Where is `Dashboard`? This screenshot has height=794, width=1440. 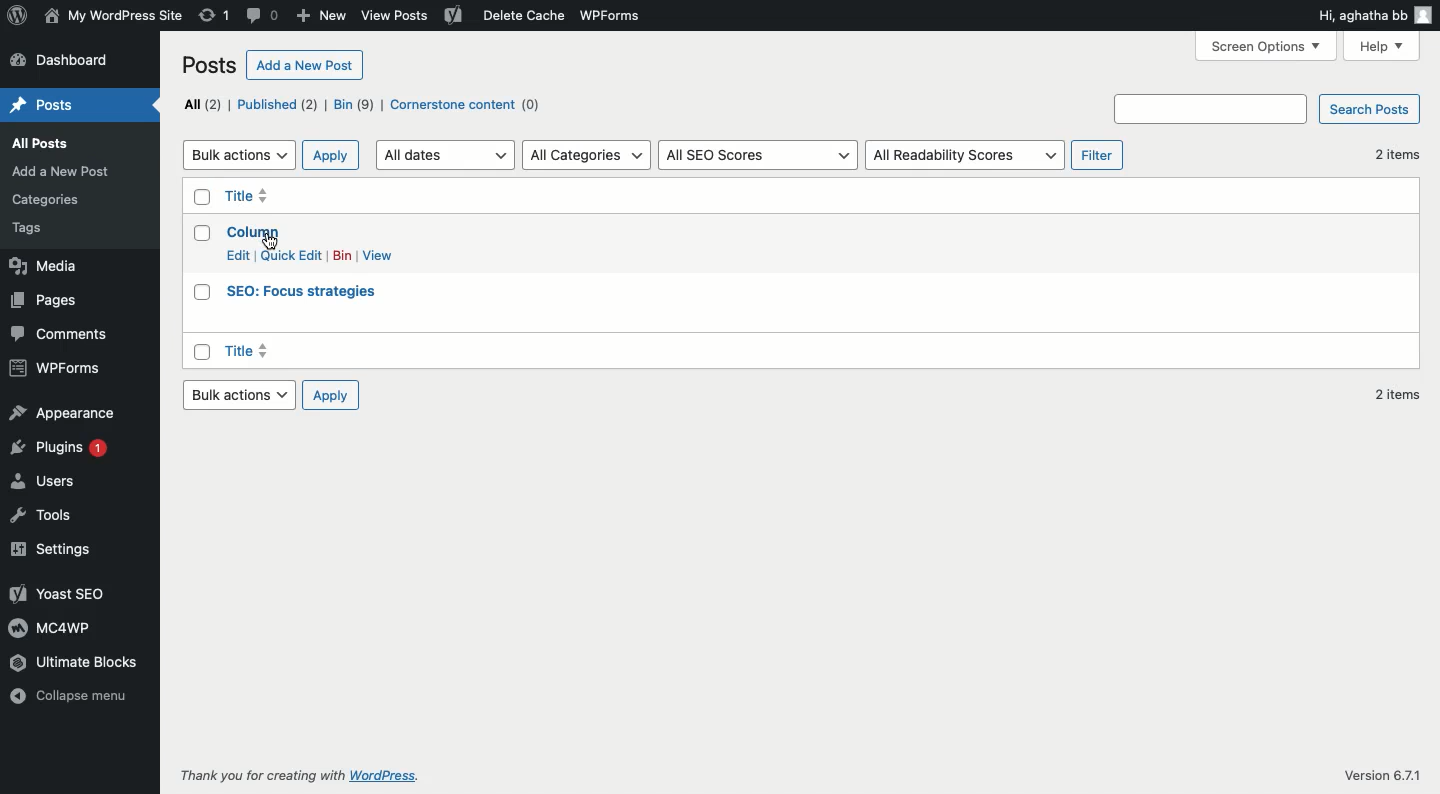
Dashboard is located at coordinates (66, 62).